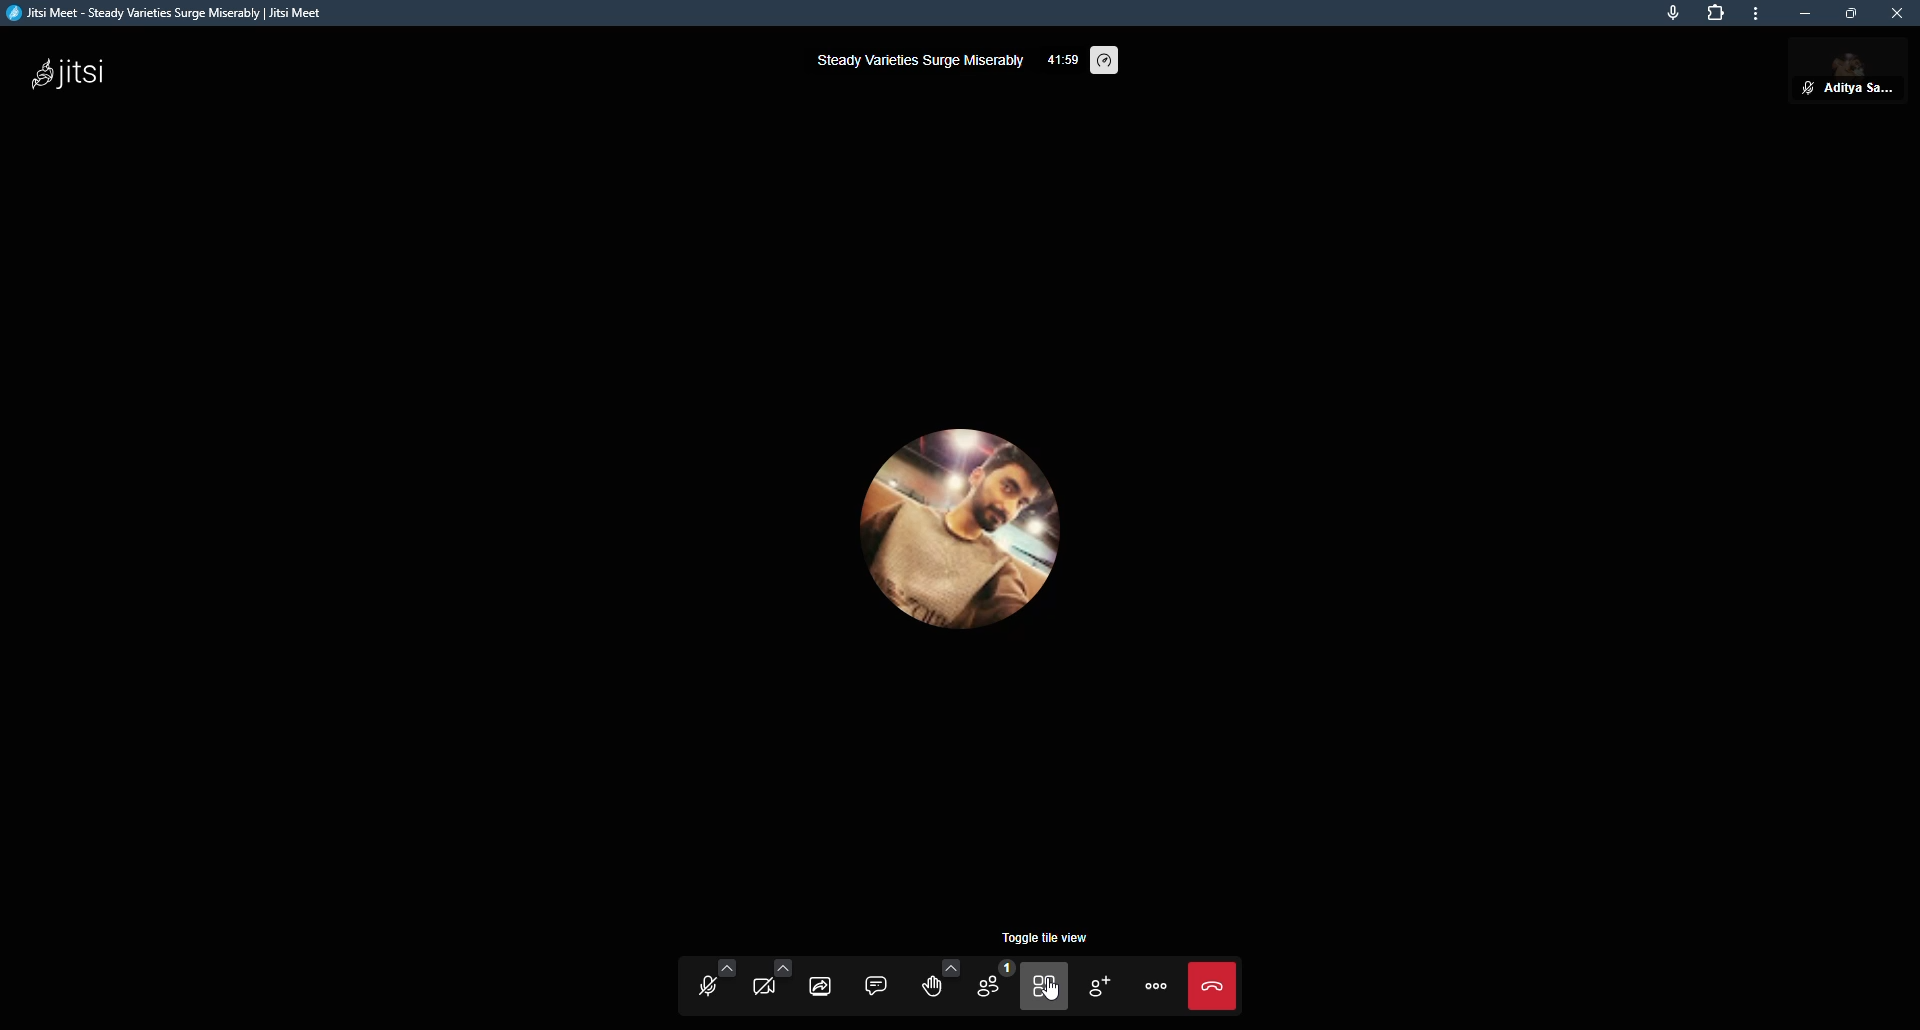 The height and width of the screenshot is (1030, 1920). What do you see at coordinates (1676, 14) in the screenshot?
I see `mic` at bounding box center [1676, 14].